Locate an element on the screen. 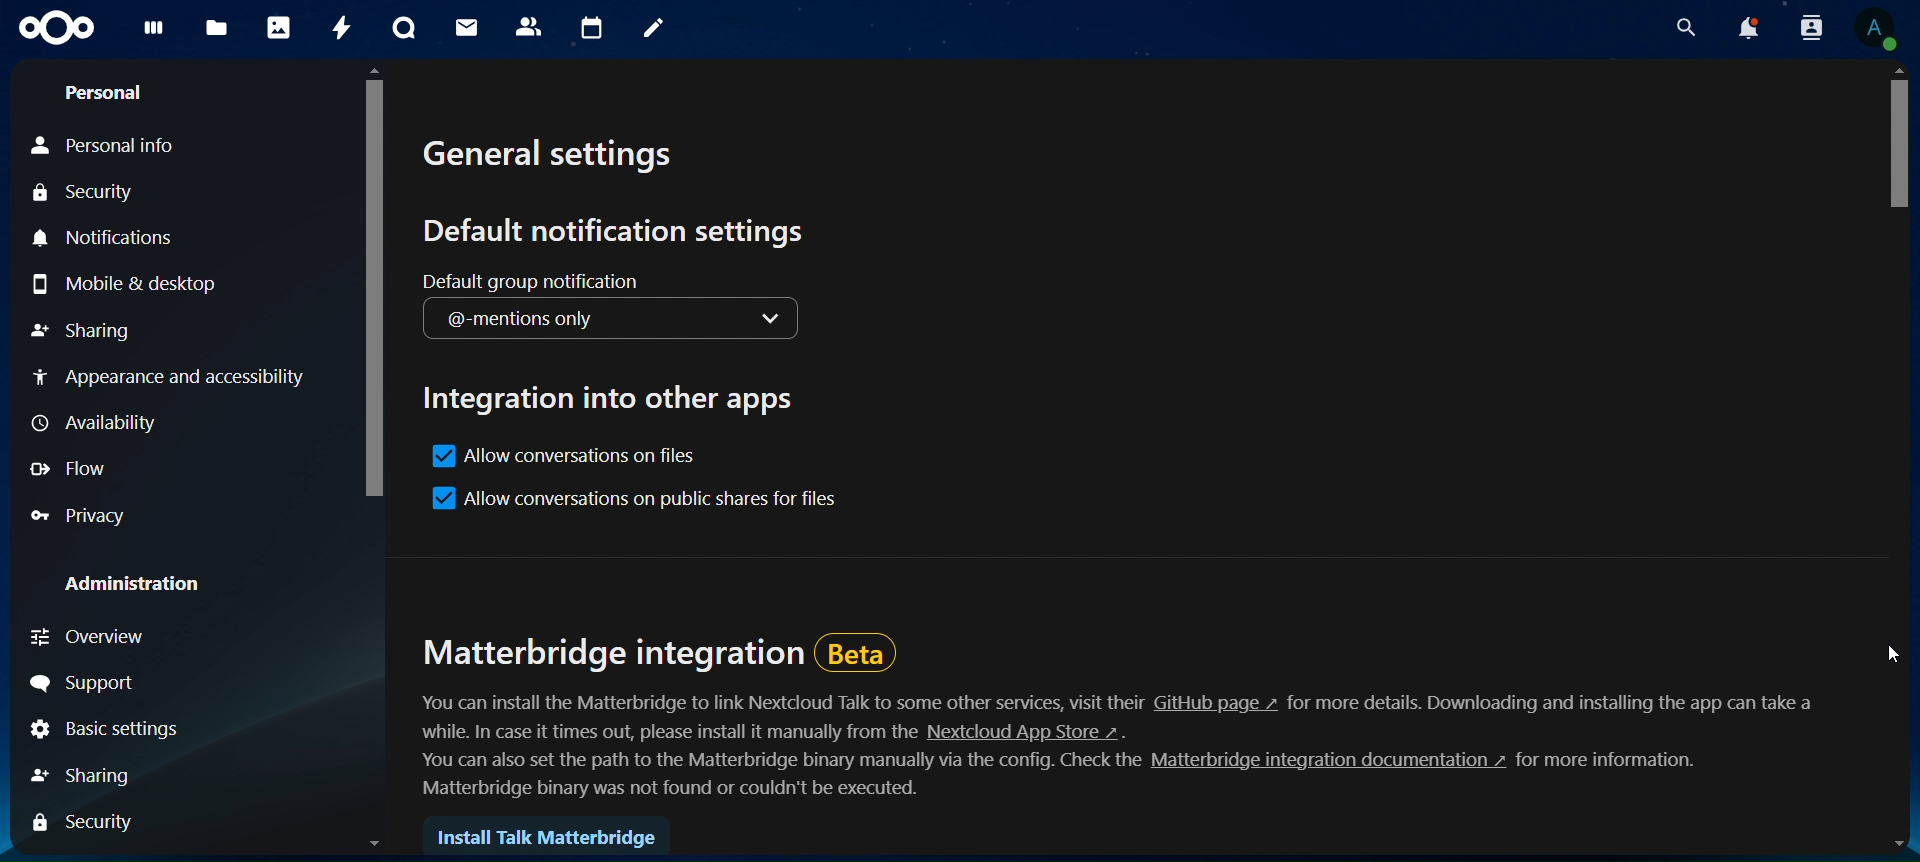  contacts is located at coordinates (530, 26).